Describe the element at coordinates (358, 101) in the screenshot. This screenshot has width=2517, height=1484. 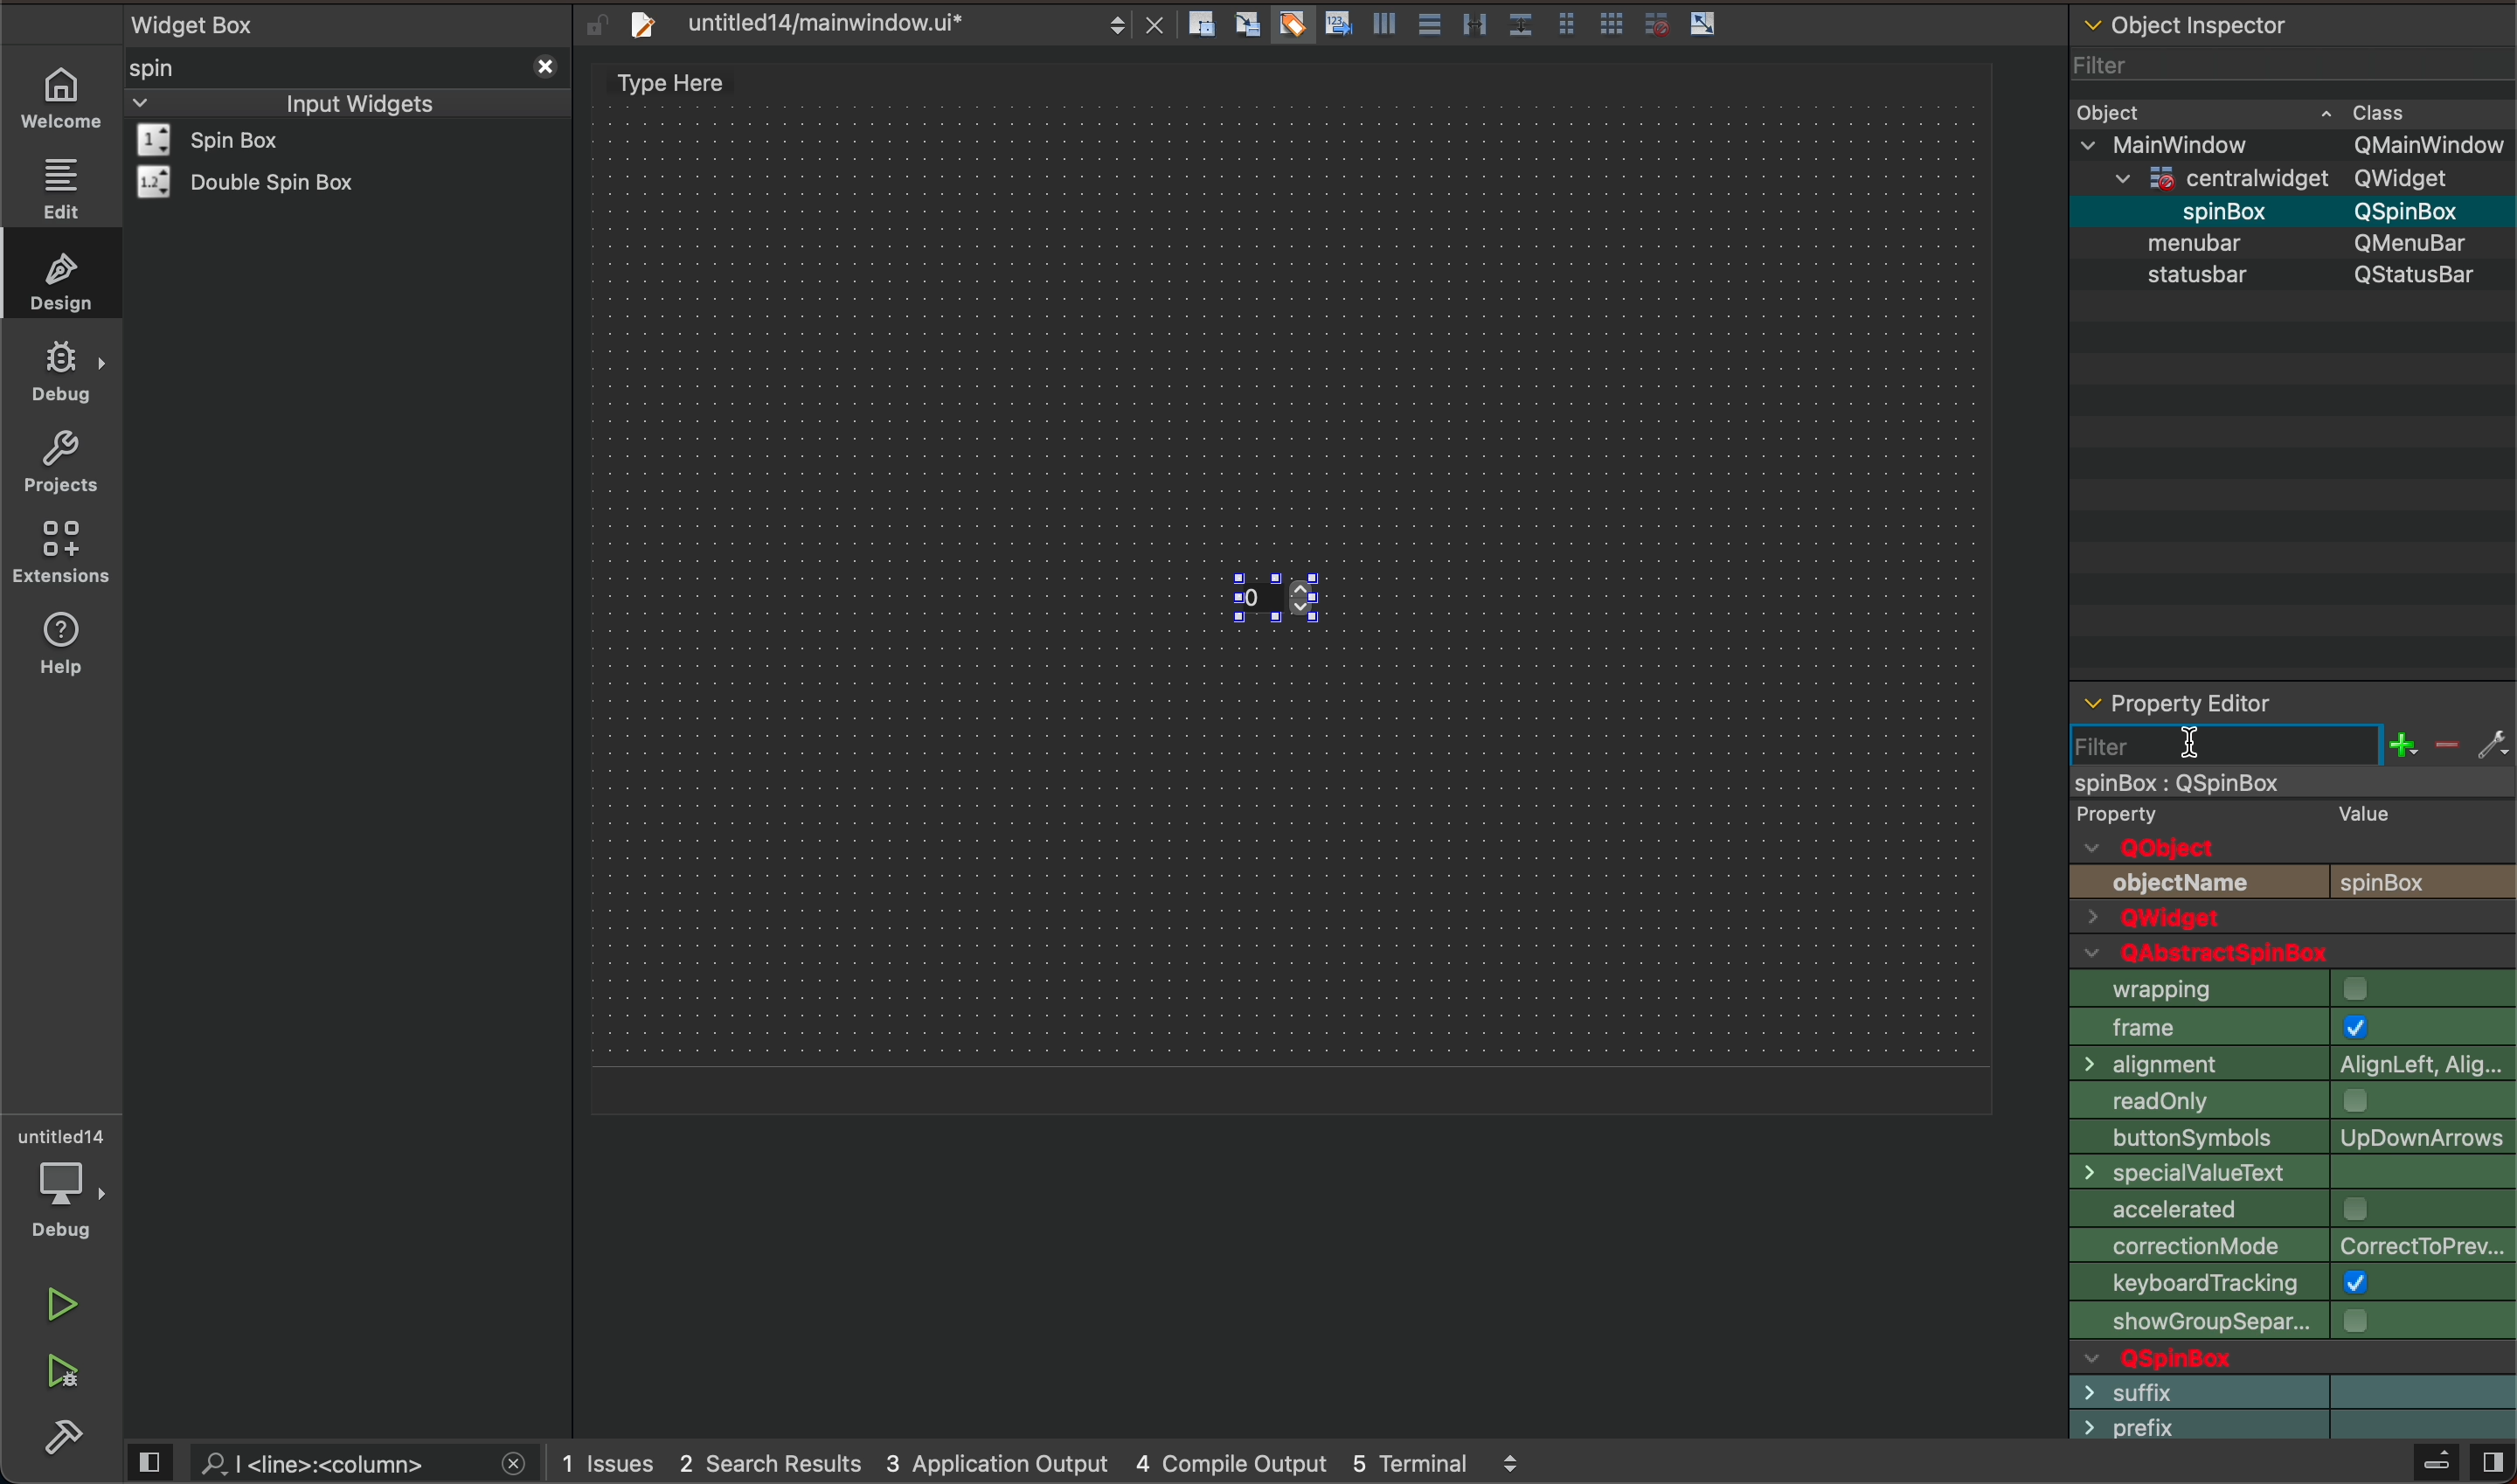
I see `inout` at that location.